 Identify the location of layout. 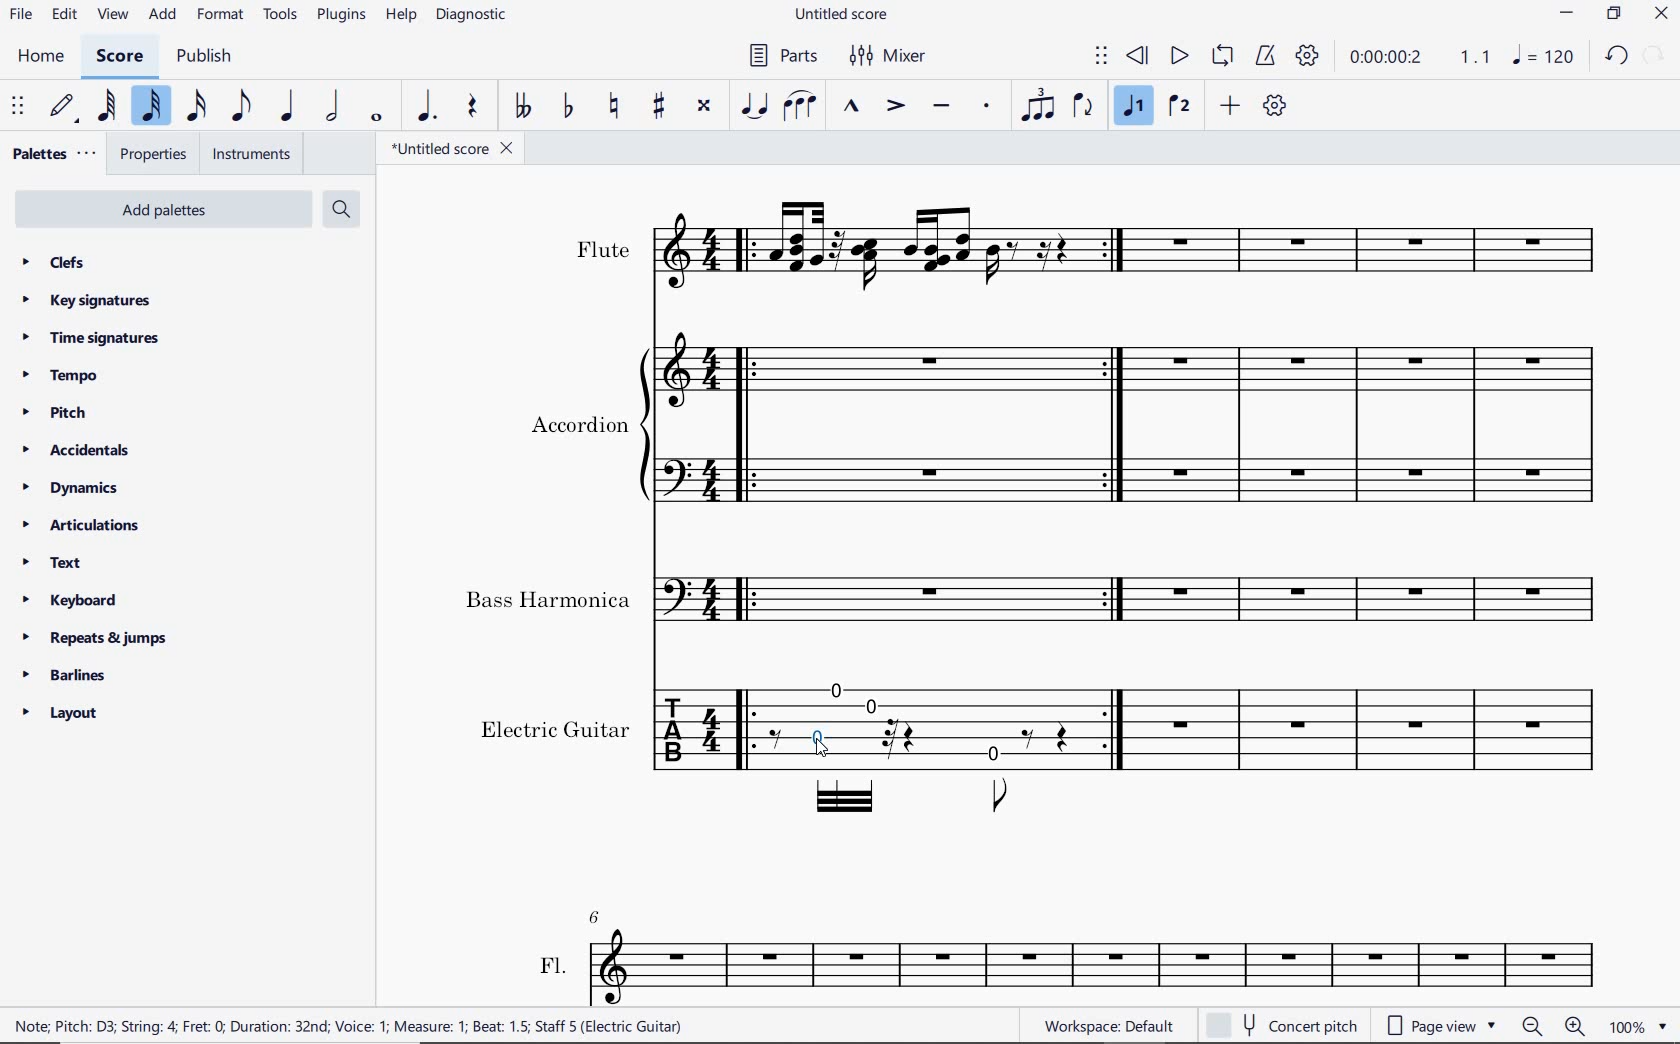
(62, 710).